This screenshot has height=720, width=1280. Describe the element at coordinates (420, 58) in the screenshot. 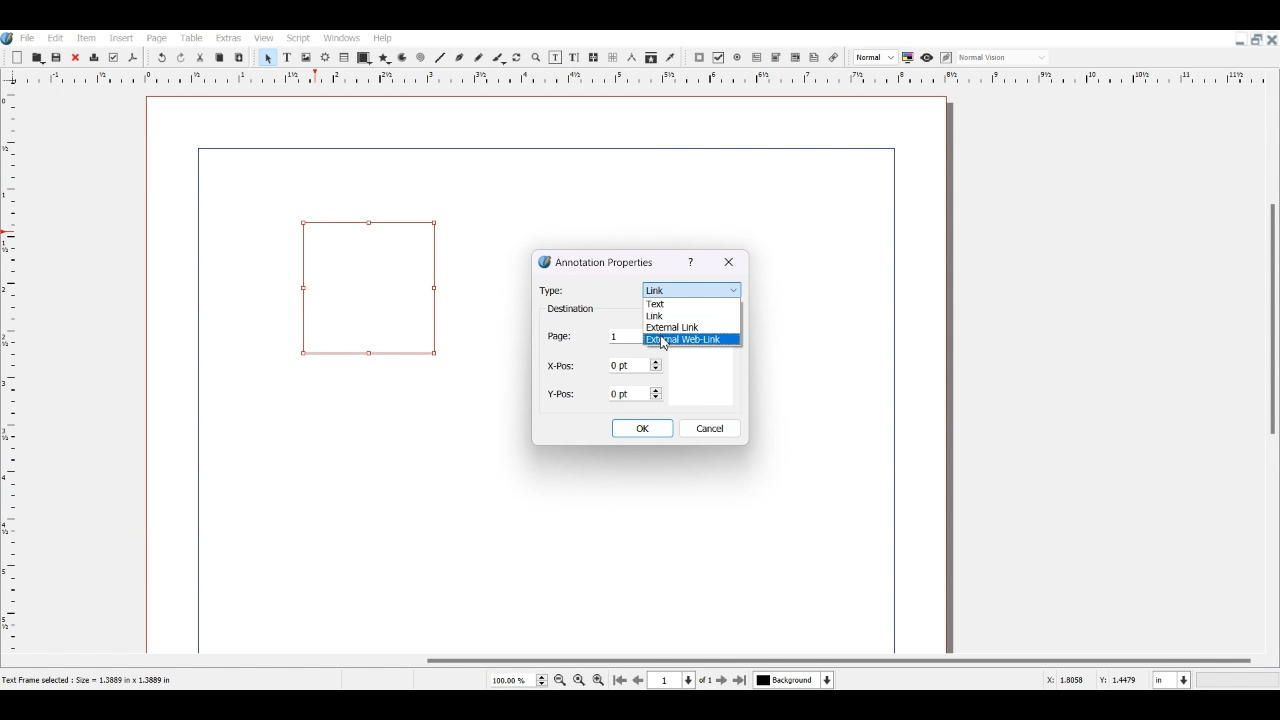

I see `Spiral` at that location.